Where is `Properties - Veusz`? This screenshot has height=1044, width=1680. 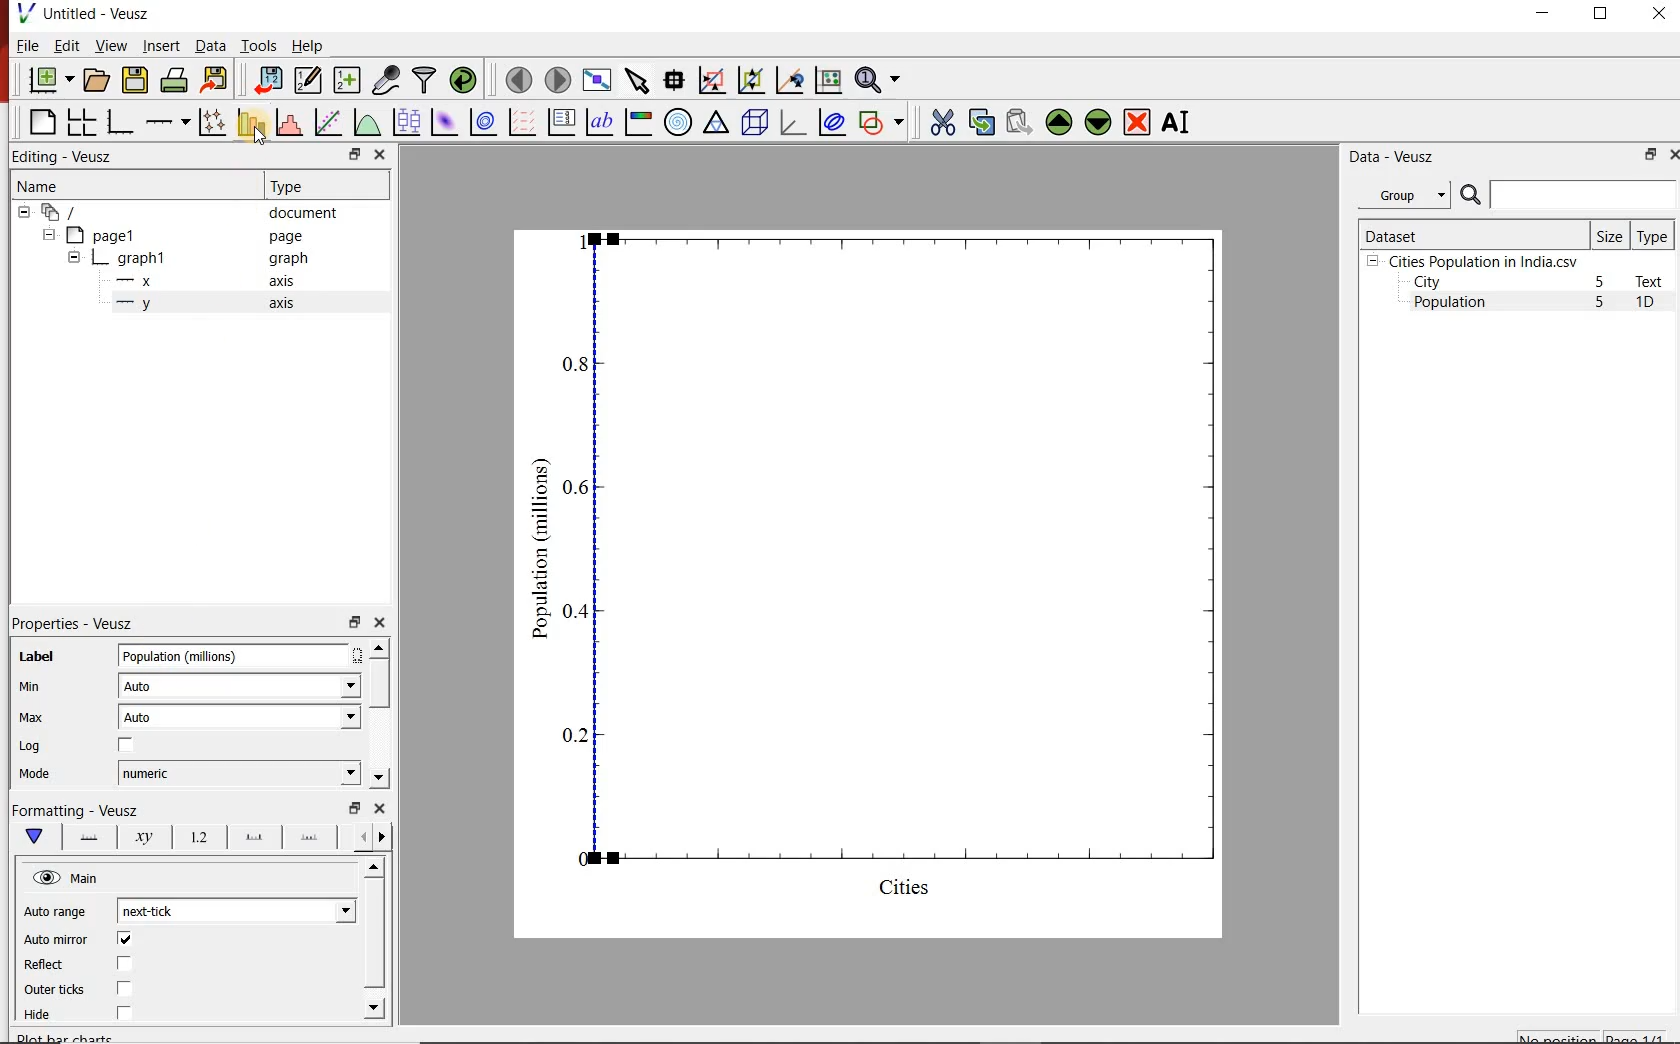 Properties - Veusz is located at coordinates (72, 624).